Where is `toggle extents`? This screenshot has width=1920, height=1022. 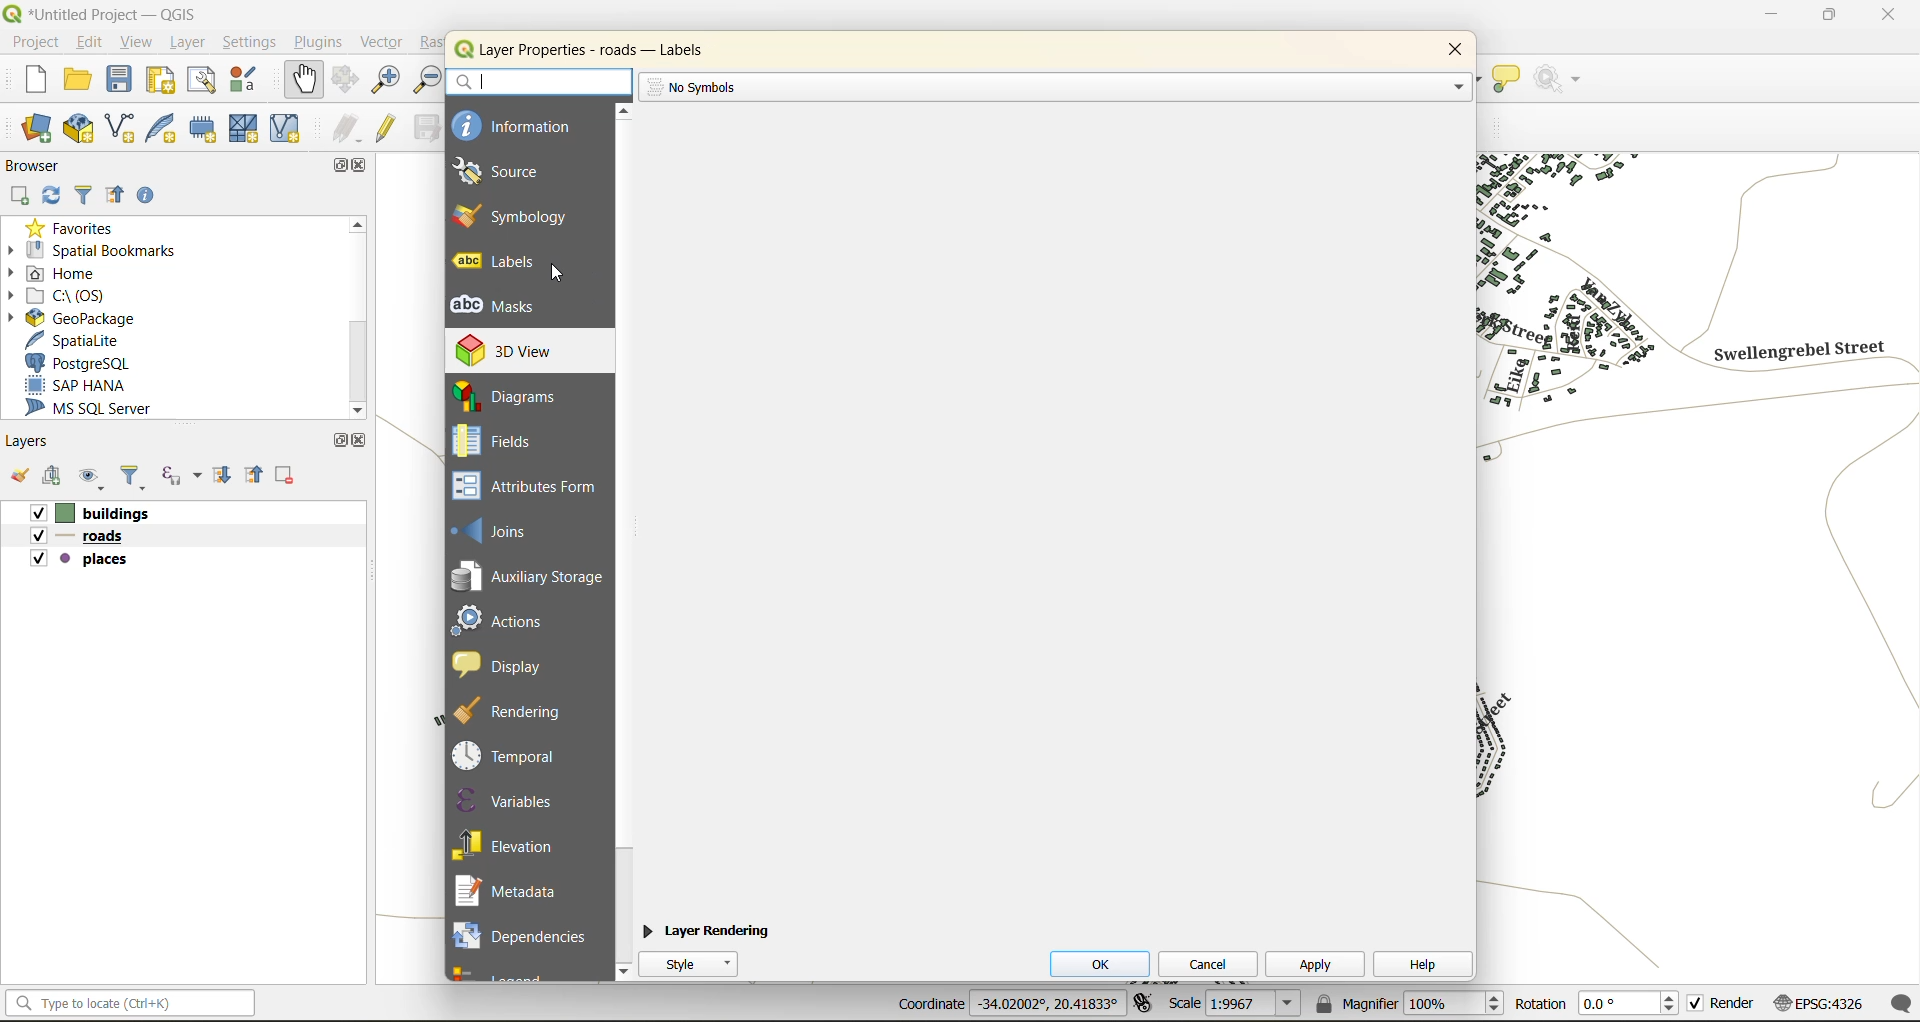 toggle extents is located at coordinates (1143, 1000).